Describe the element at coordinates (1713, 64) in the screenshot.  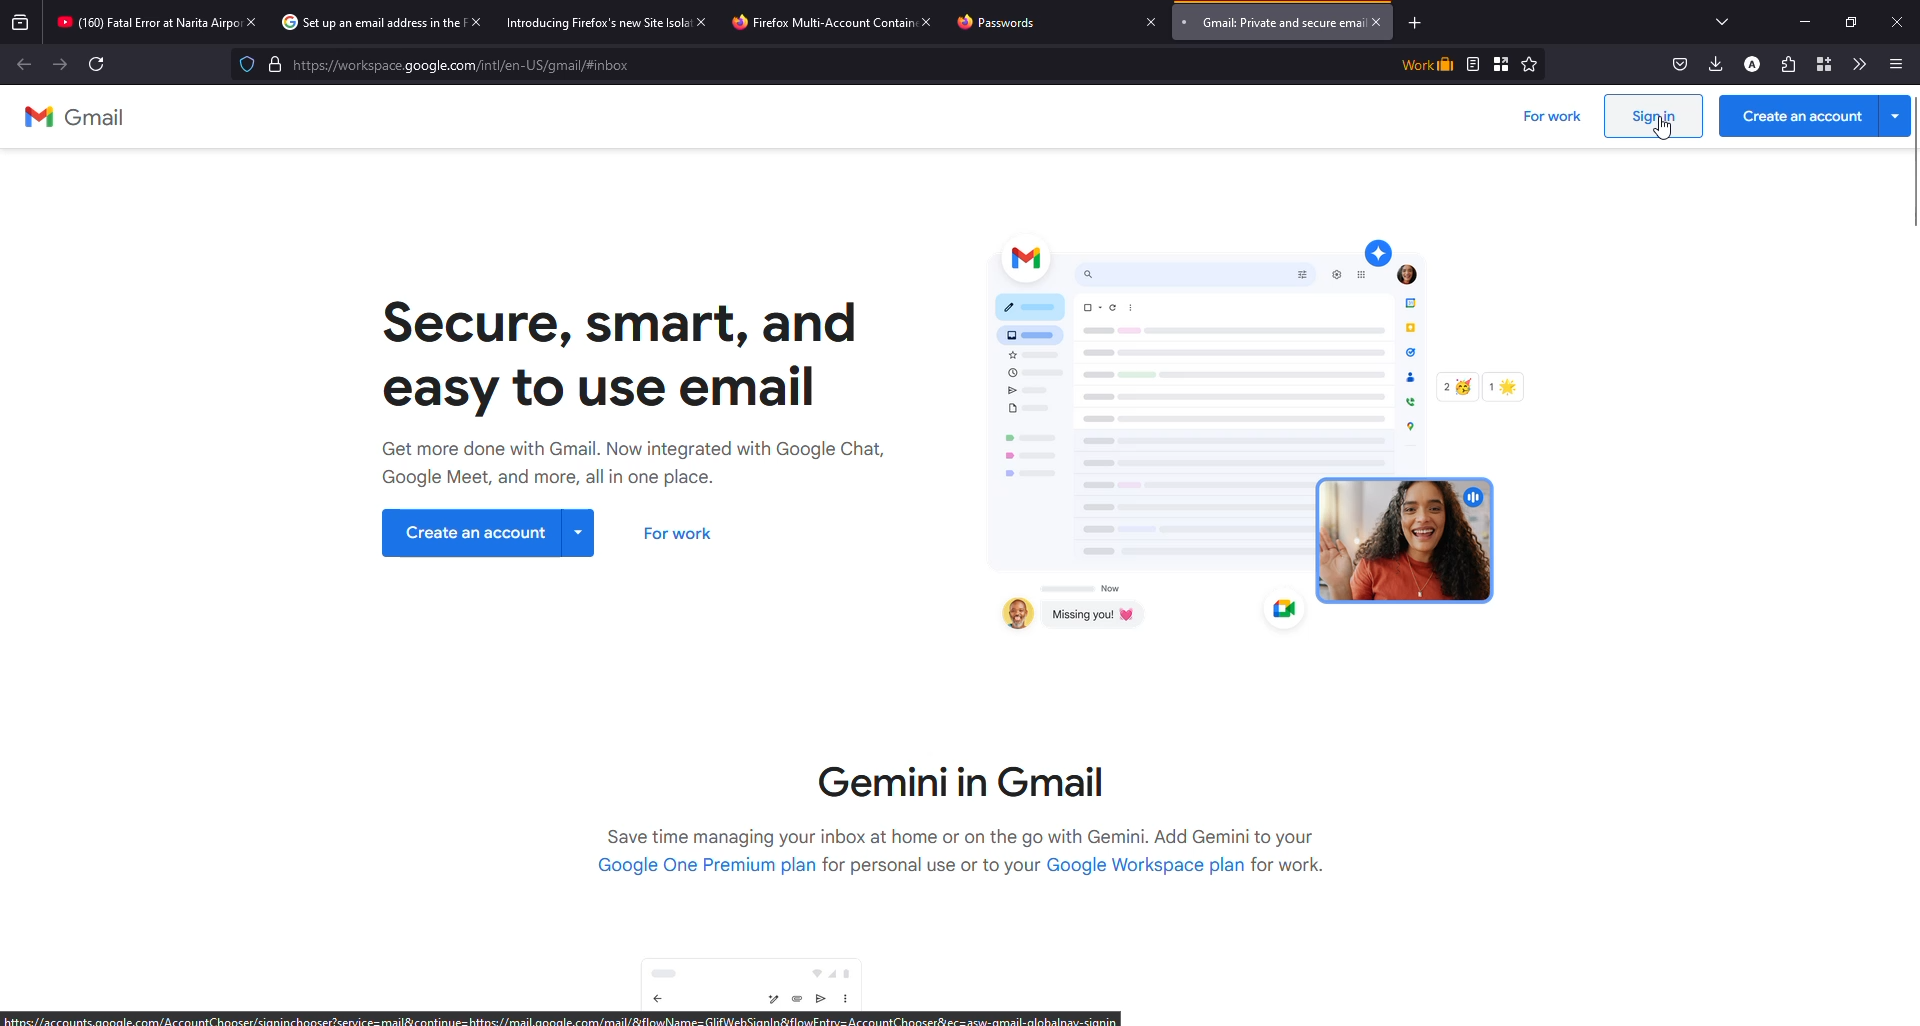
I see `downloads` at that location.